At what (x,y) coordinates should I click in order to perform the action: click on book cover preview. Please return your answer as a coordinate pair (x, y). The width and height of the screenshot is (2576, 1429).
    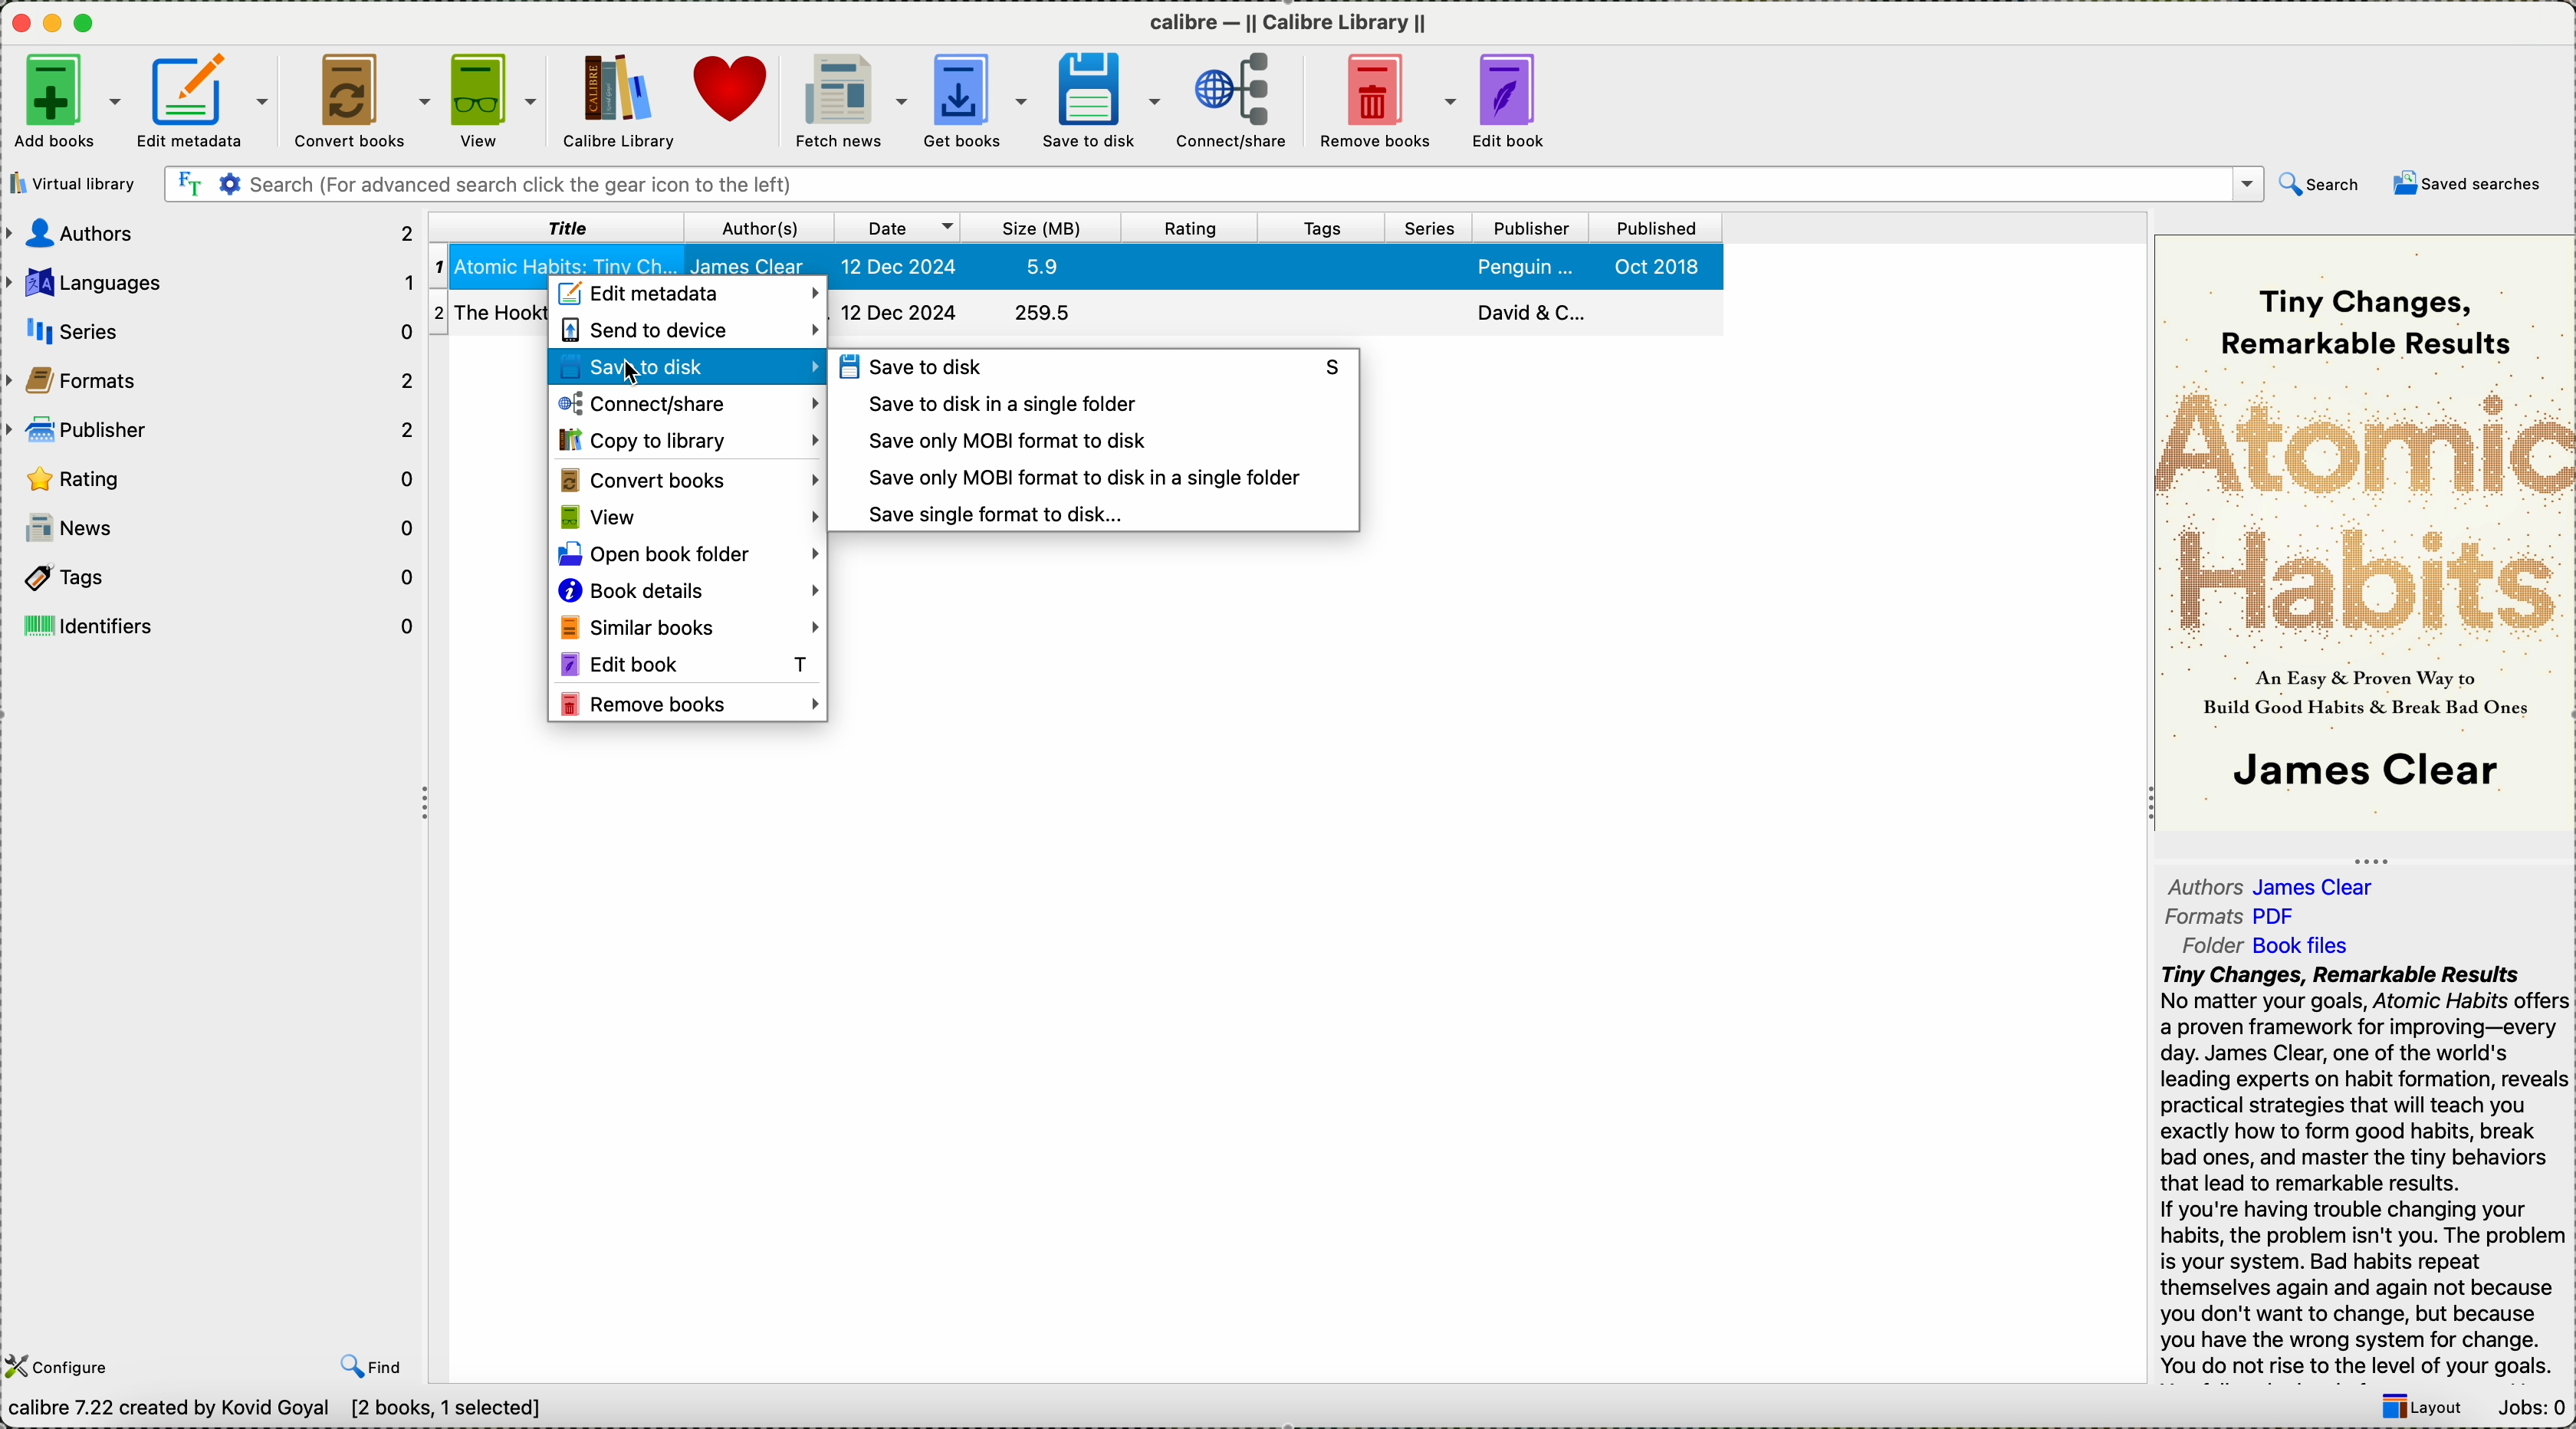
    Looking at the image, I should click on (2365, 531).